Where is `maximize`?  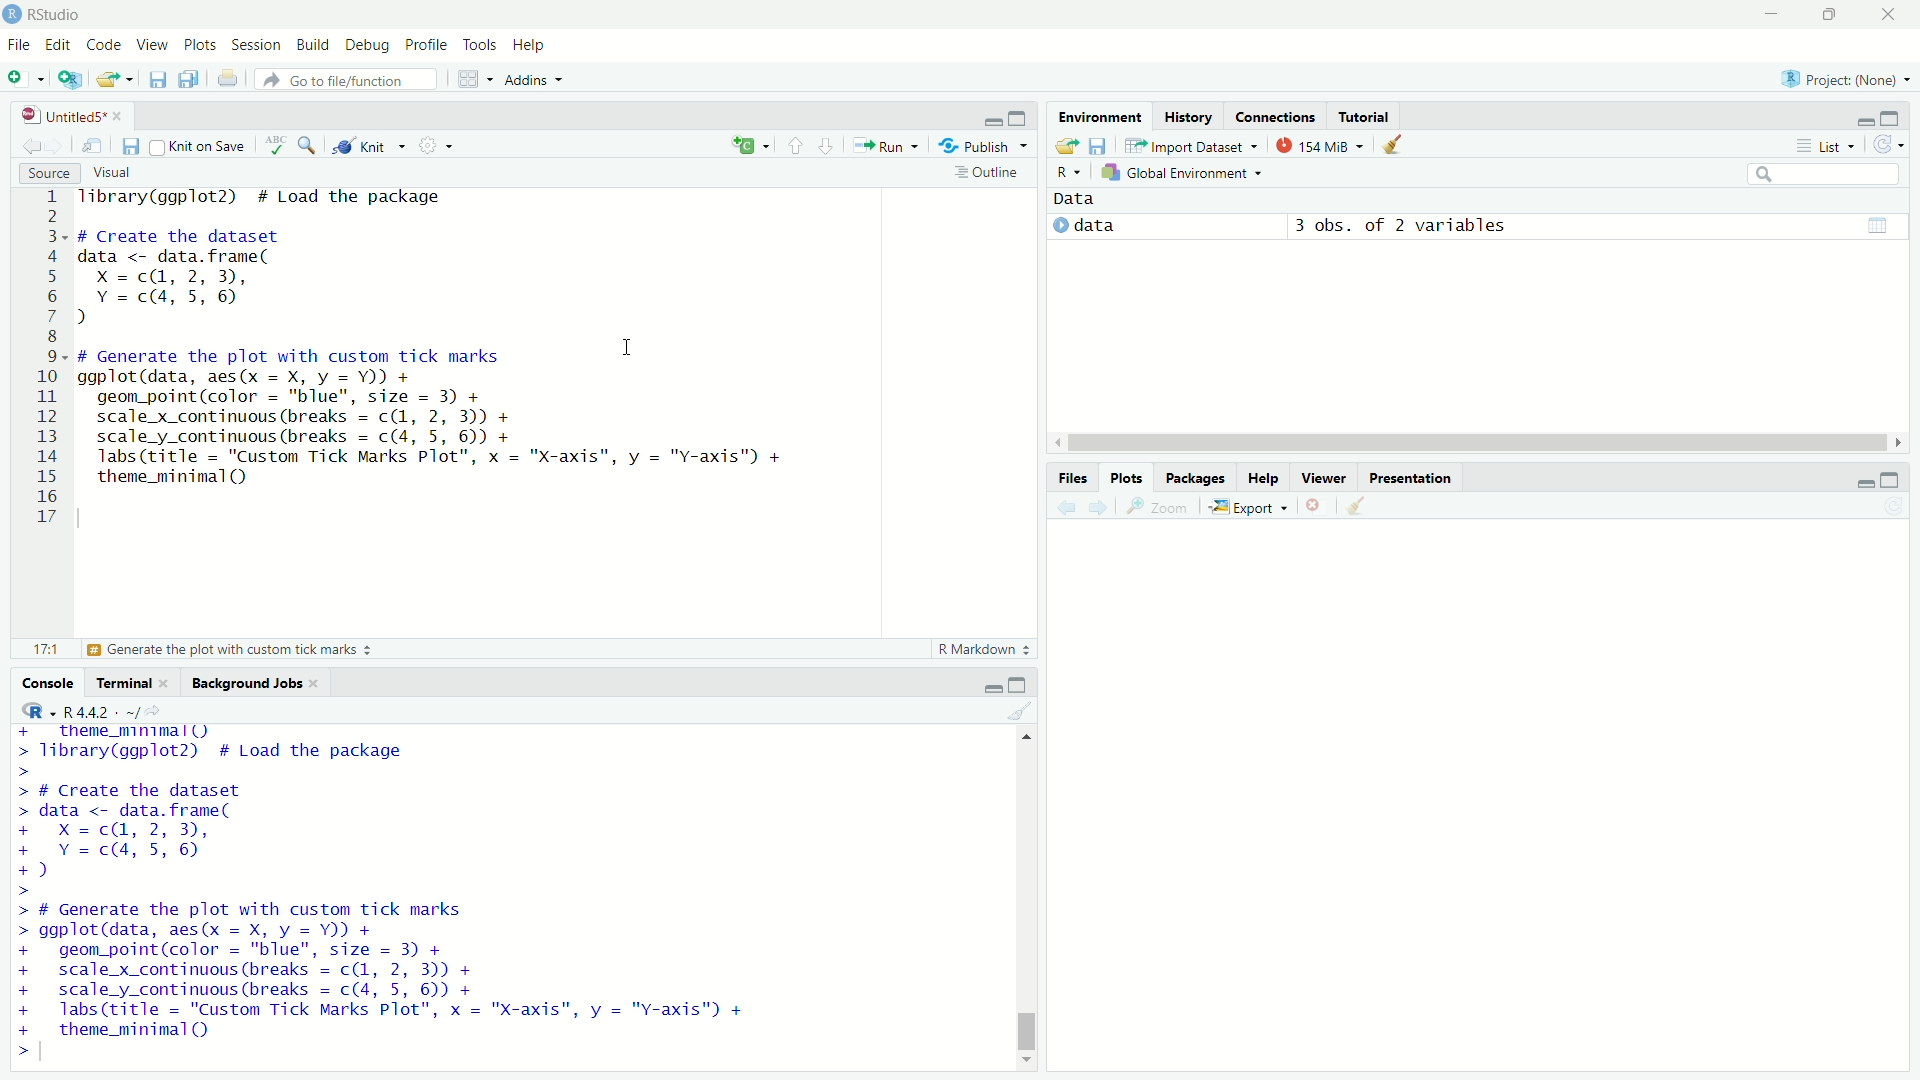
maximize is located at coordinates (1901, 480).